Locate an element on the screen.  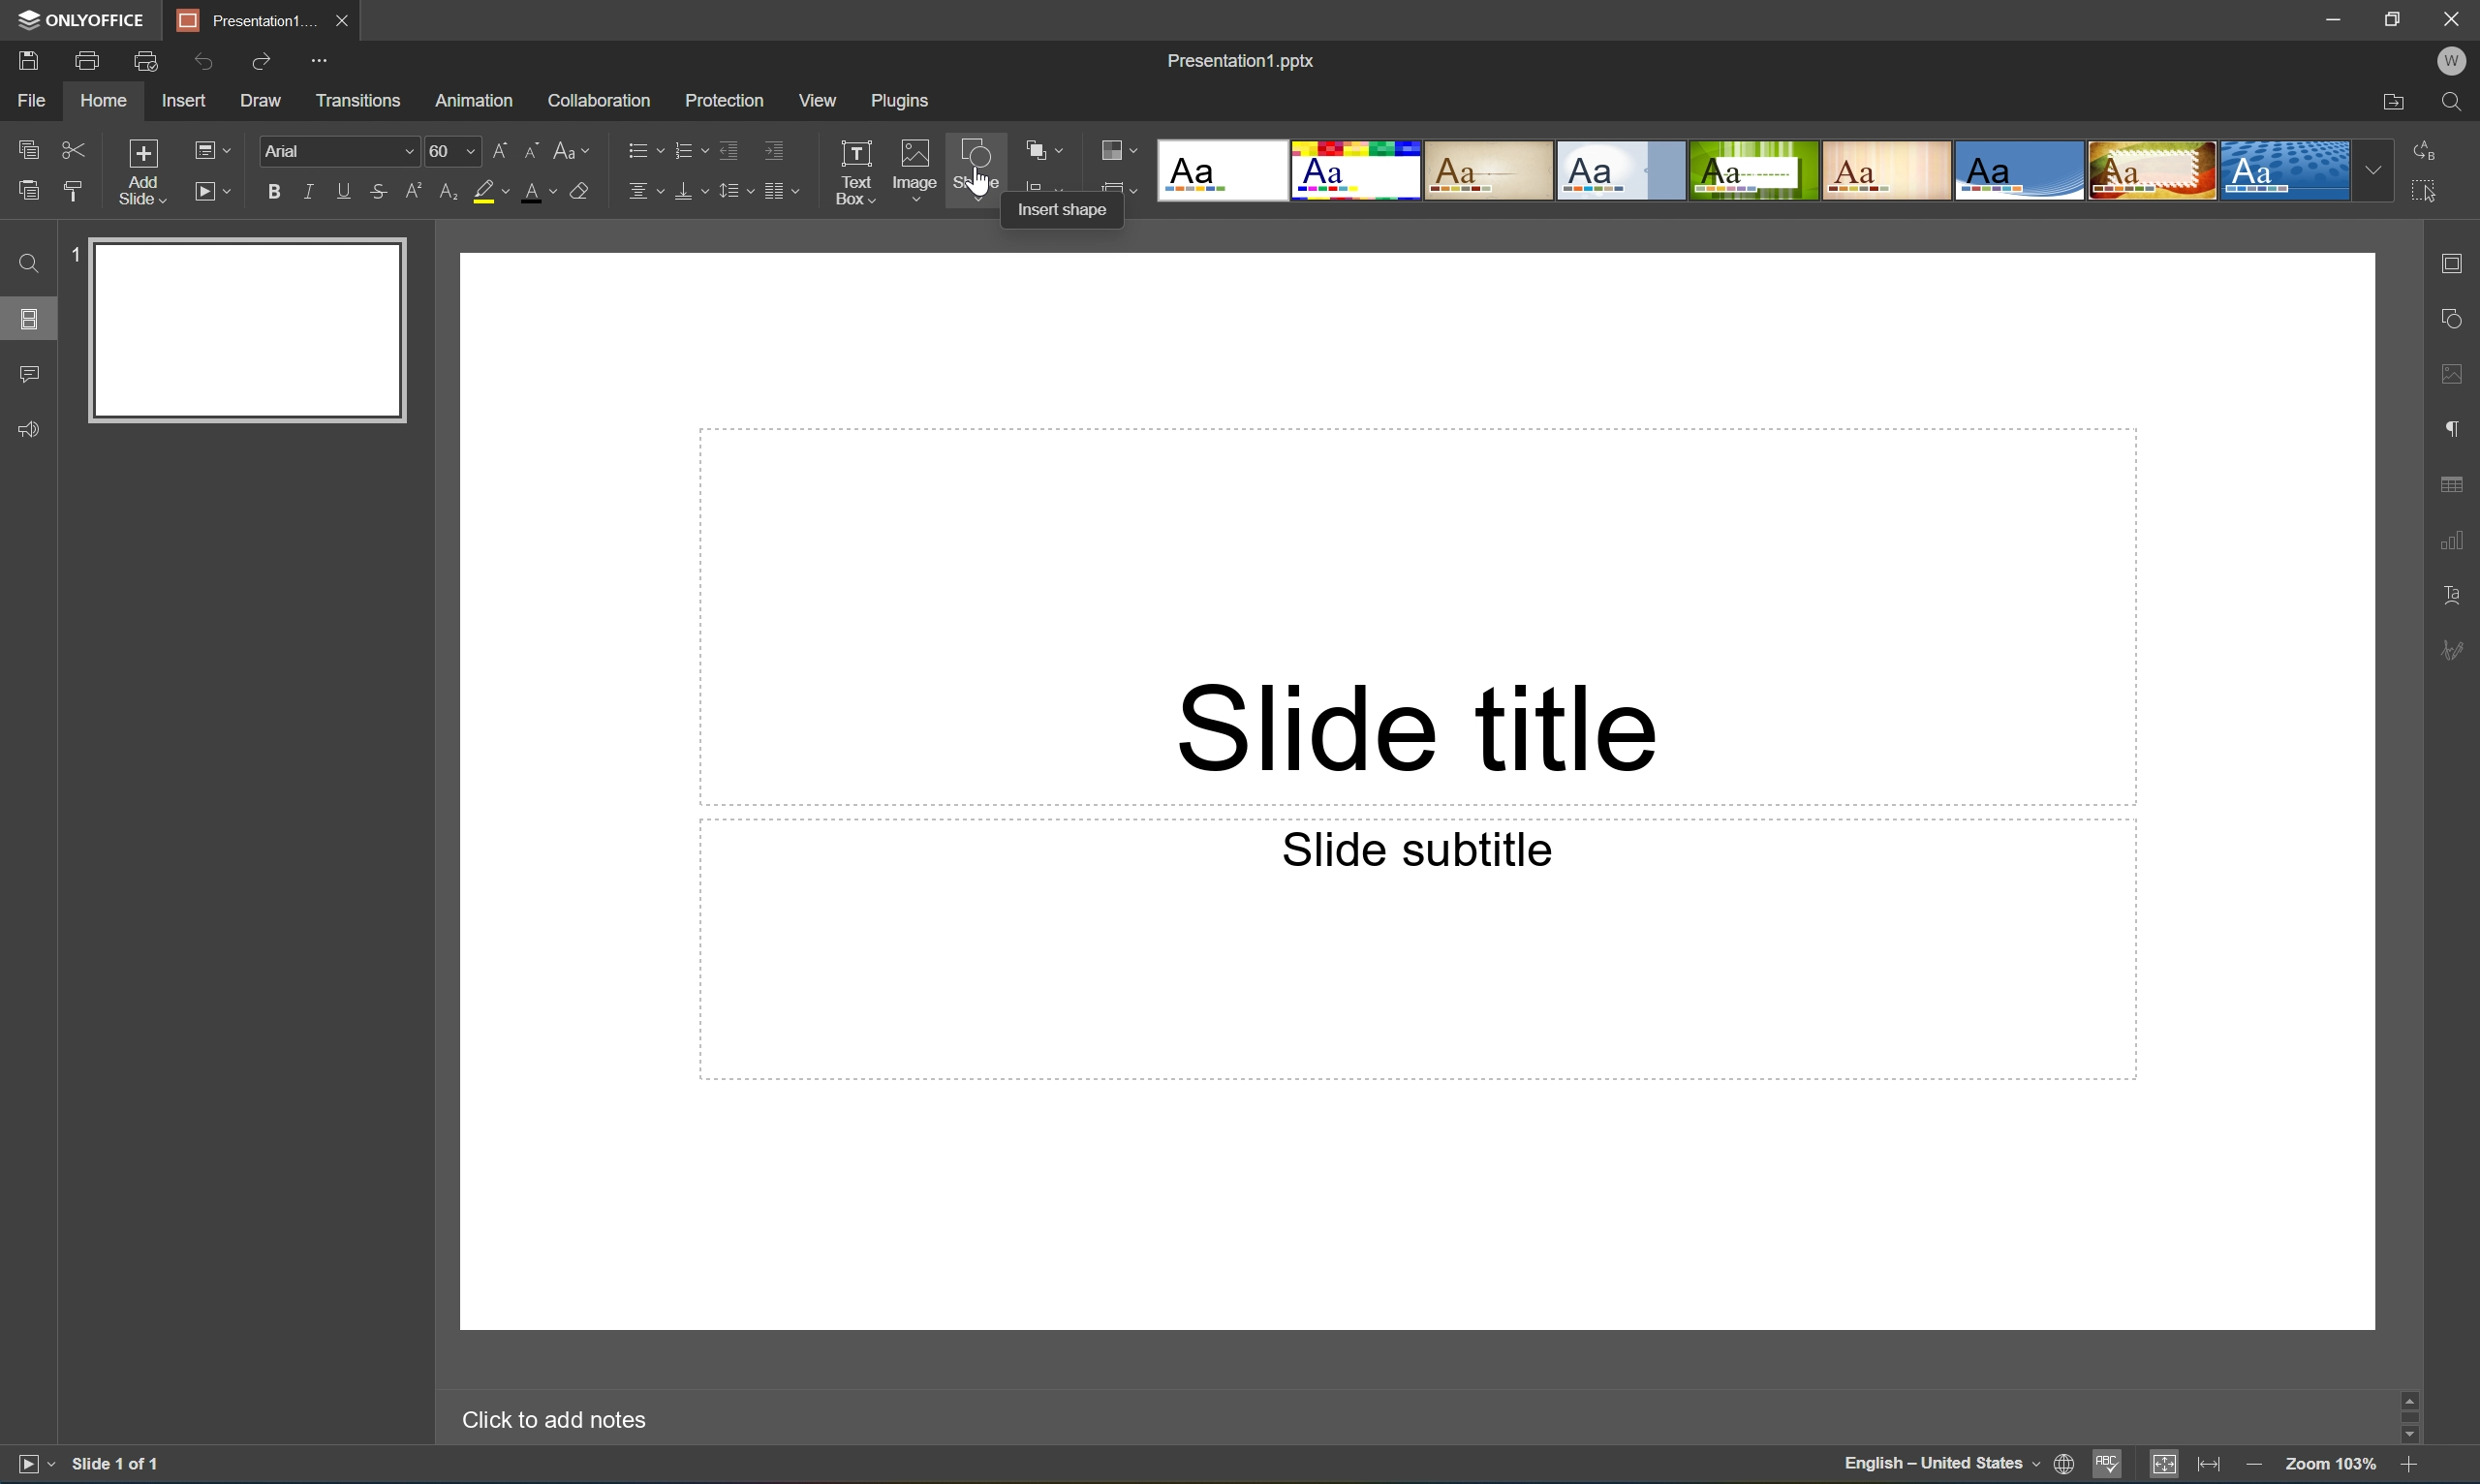
shape settings is located at coordinates (2451, 317).